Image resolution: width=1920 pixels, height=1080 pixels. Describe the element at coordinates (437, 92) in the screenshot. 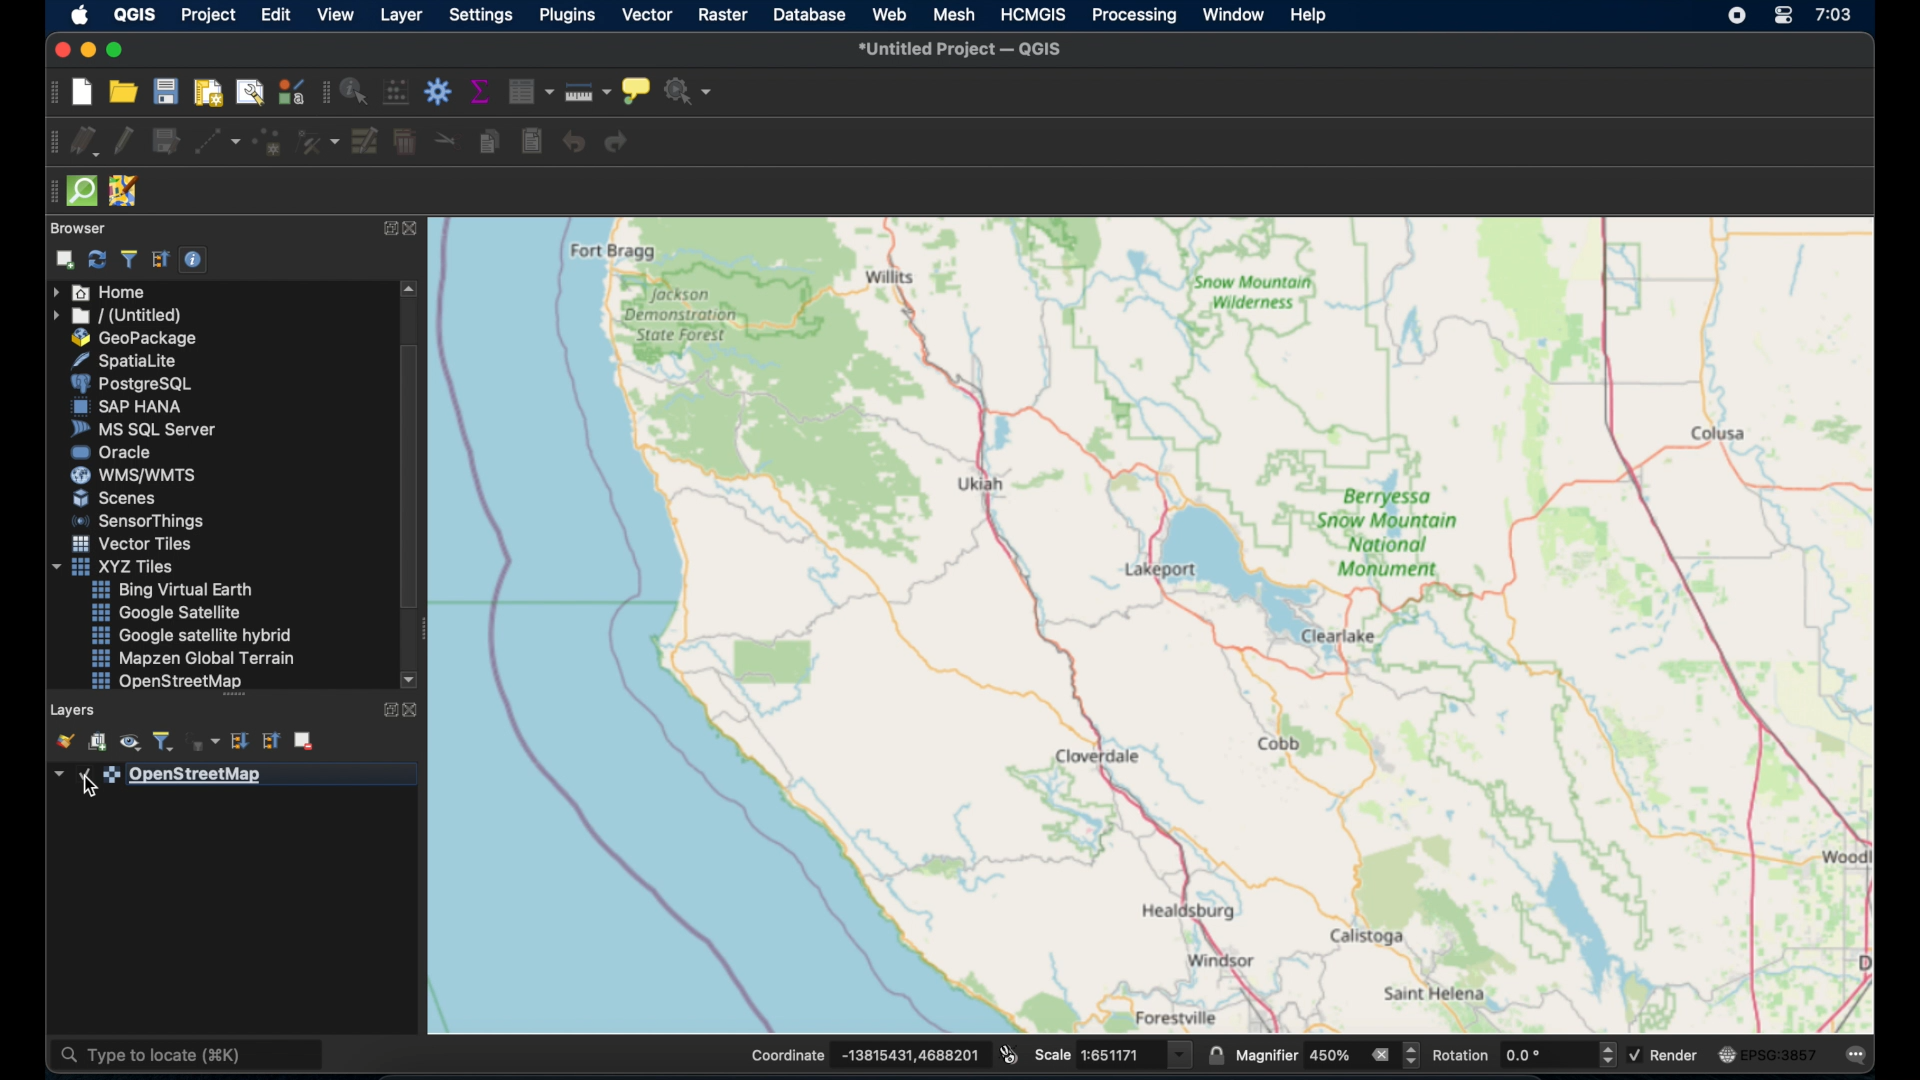

I see `toolbox` at that location.